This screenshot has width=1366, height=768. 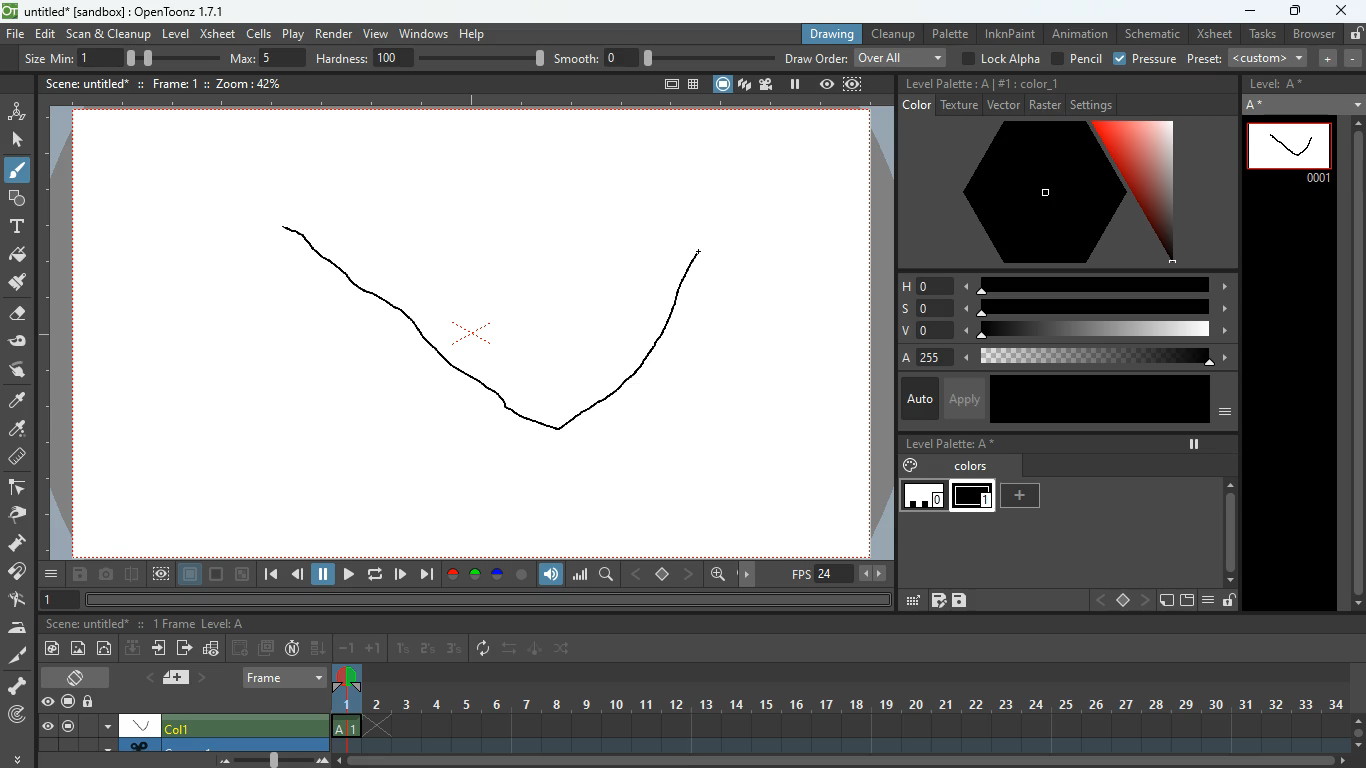 I want to click on save, so click(x=960, y=601).